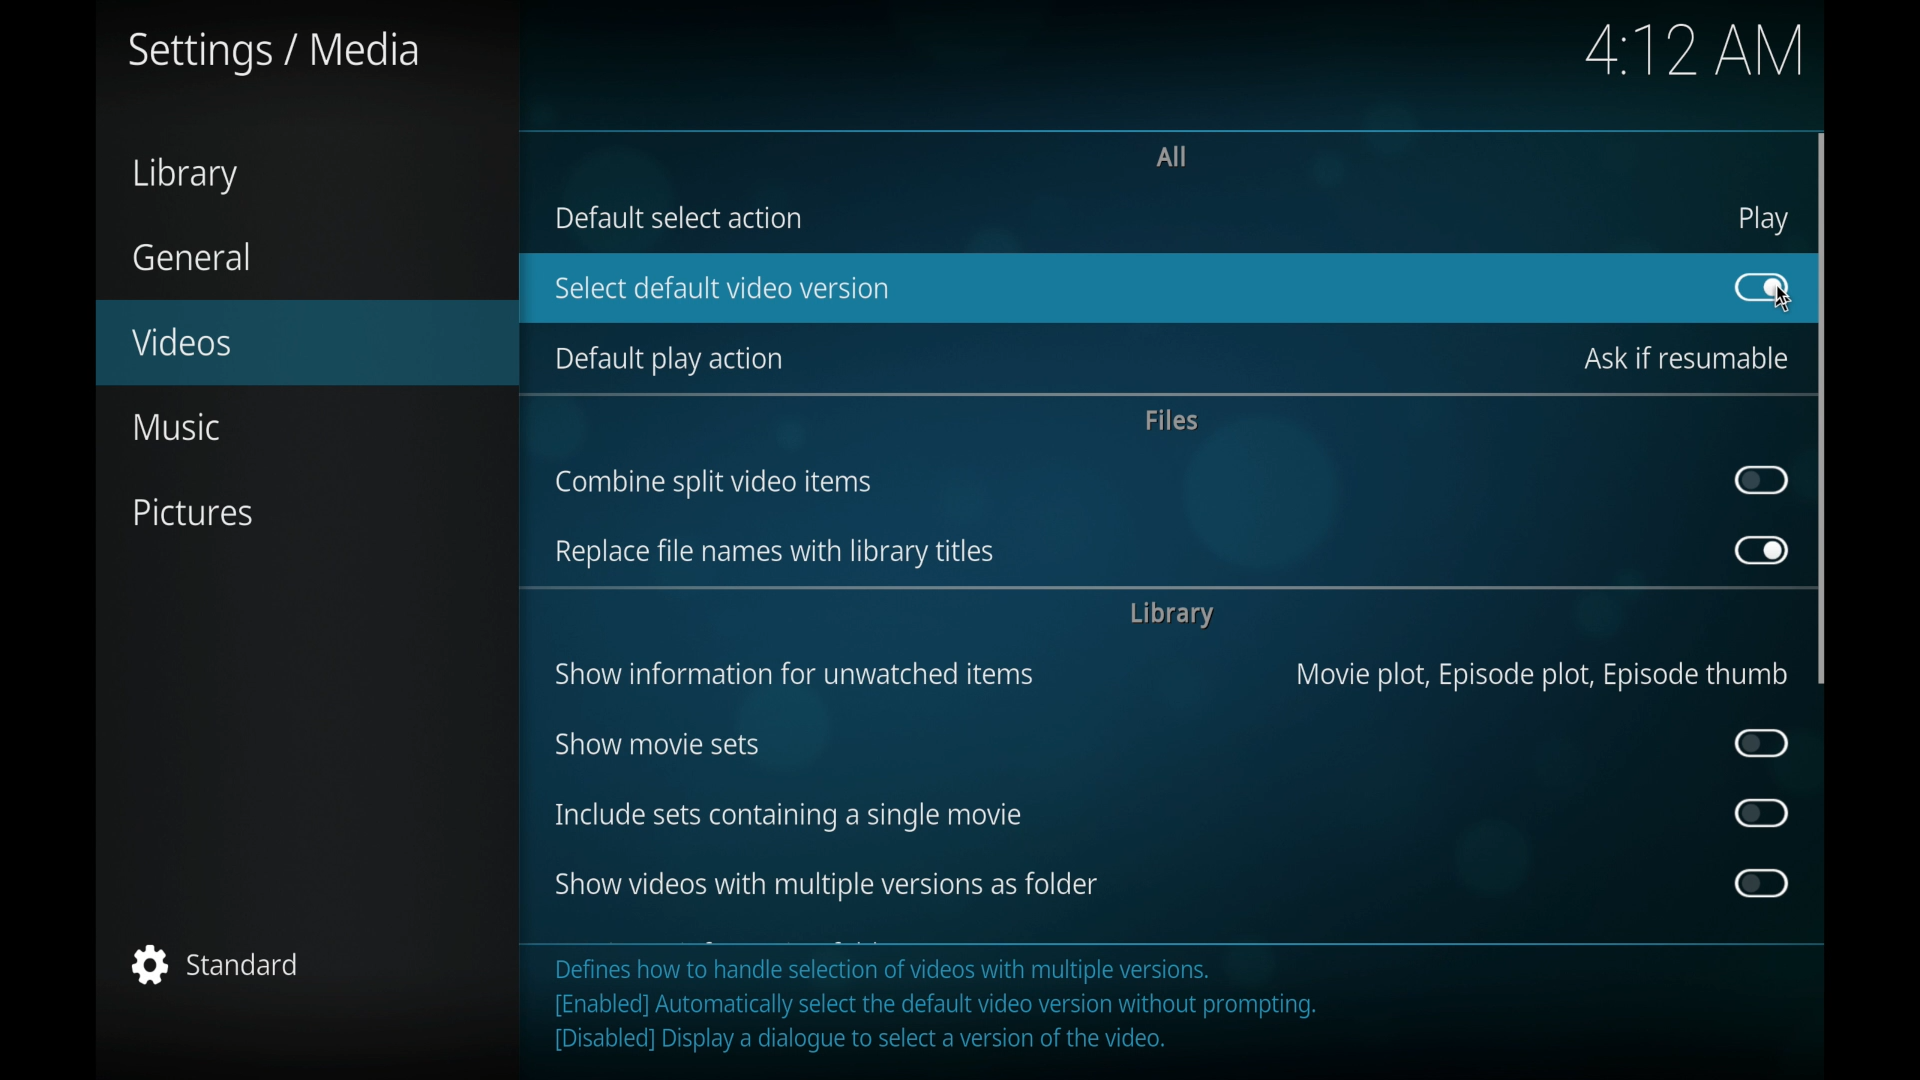  Describe the element at coordinates (1762, 551) in the screenshot. I see `toggle button` at that location.